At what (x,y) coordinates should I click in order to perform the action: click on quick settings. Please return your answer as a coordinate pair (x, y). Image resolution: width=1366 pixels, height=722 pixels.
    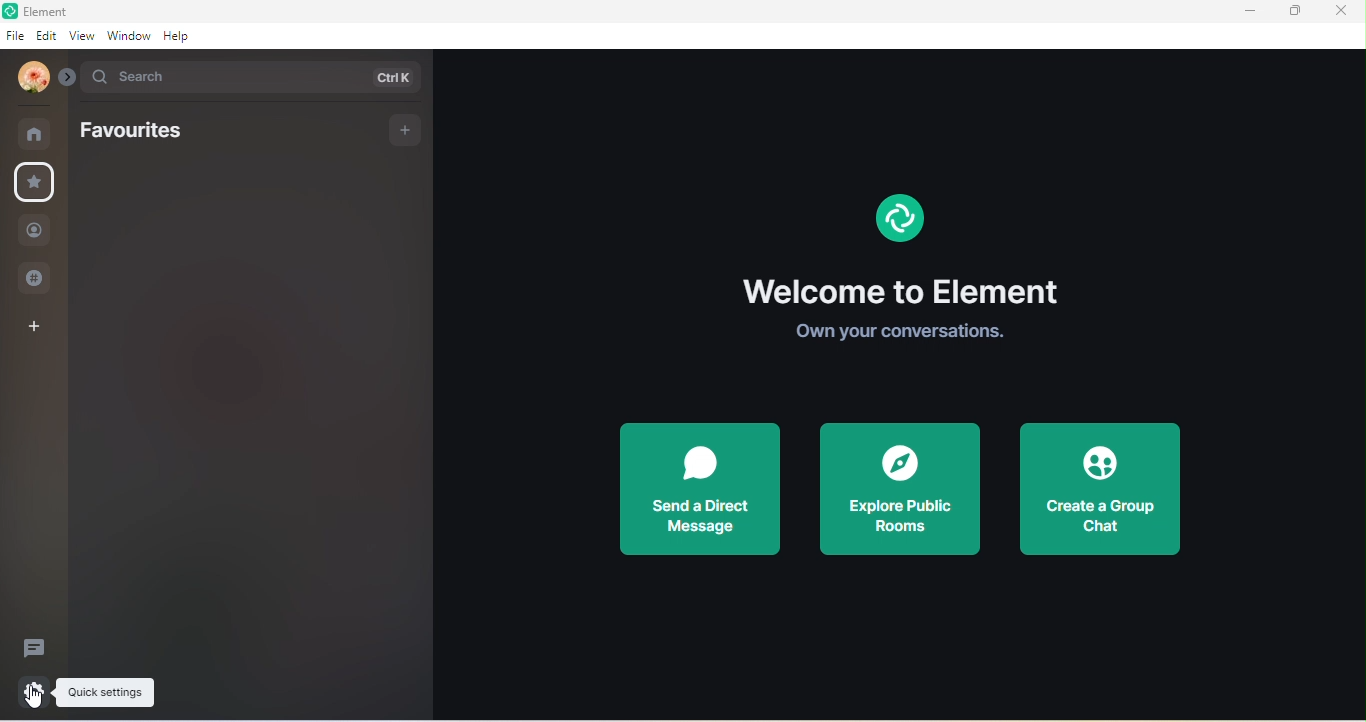
    Looking at the image, I should click on (35, 690).